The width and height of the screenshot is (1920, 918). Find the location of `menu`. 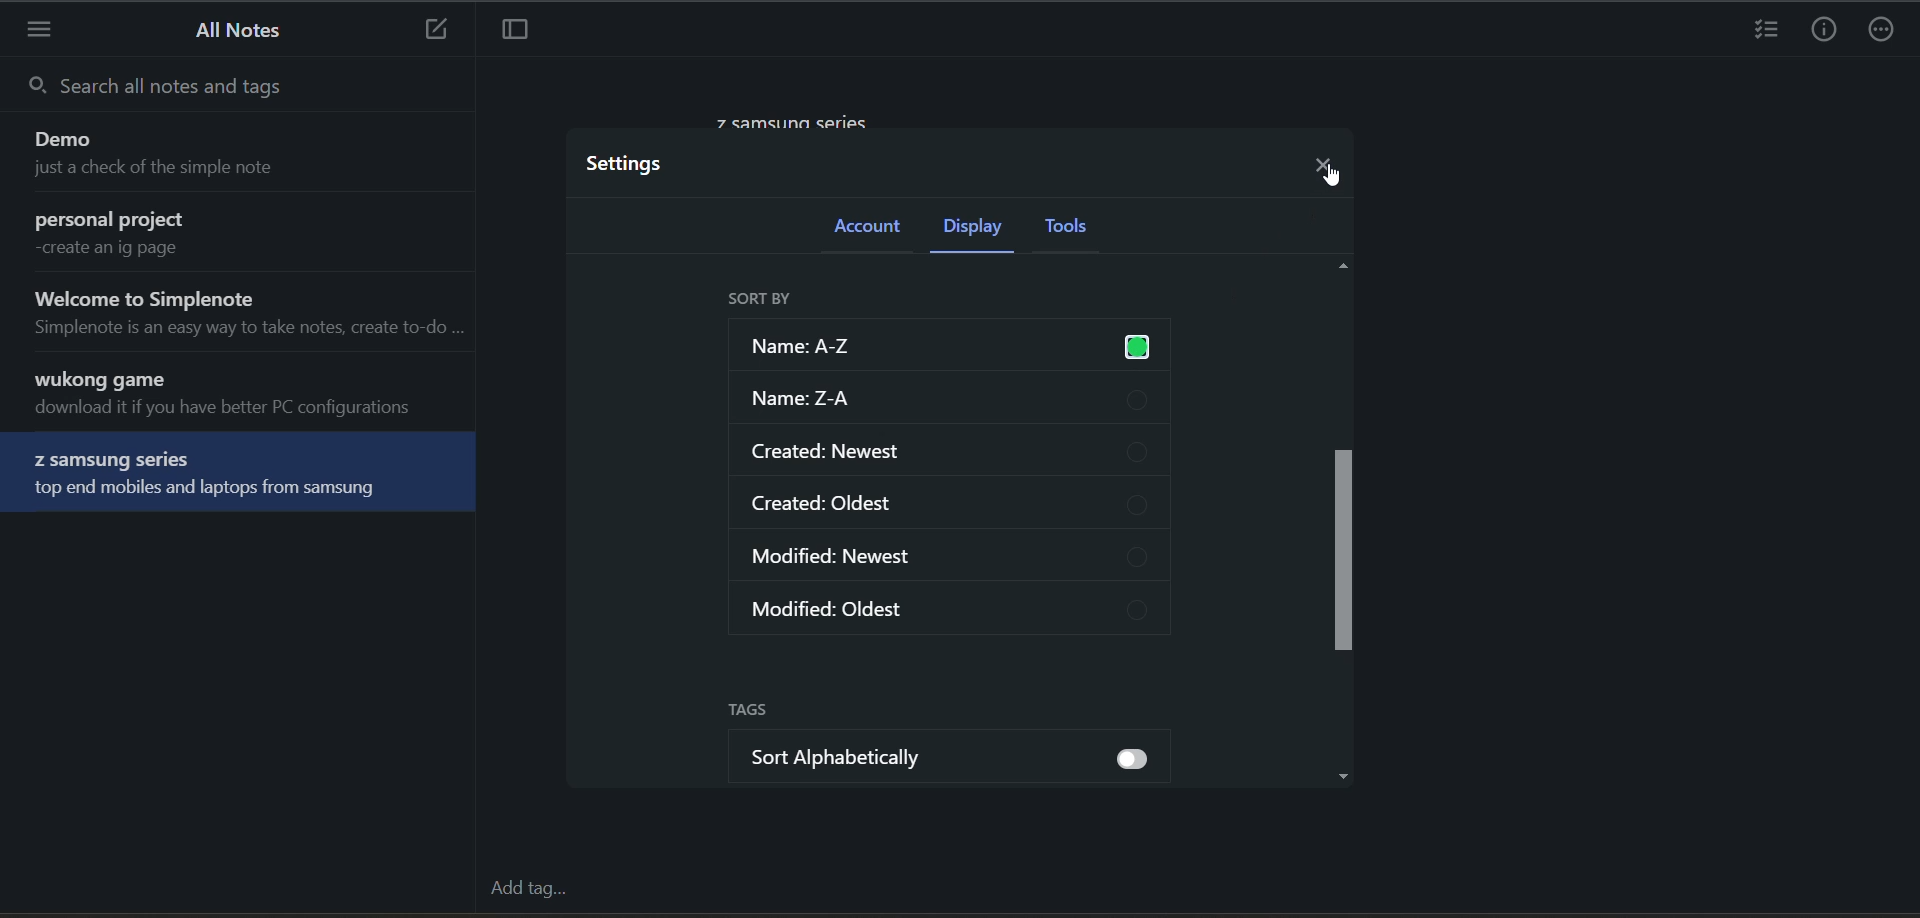

menu is located at coordinates (42, 34).